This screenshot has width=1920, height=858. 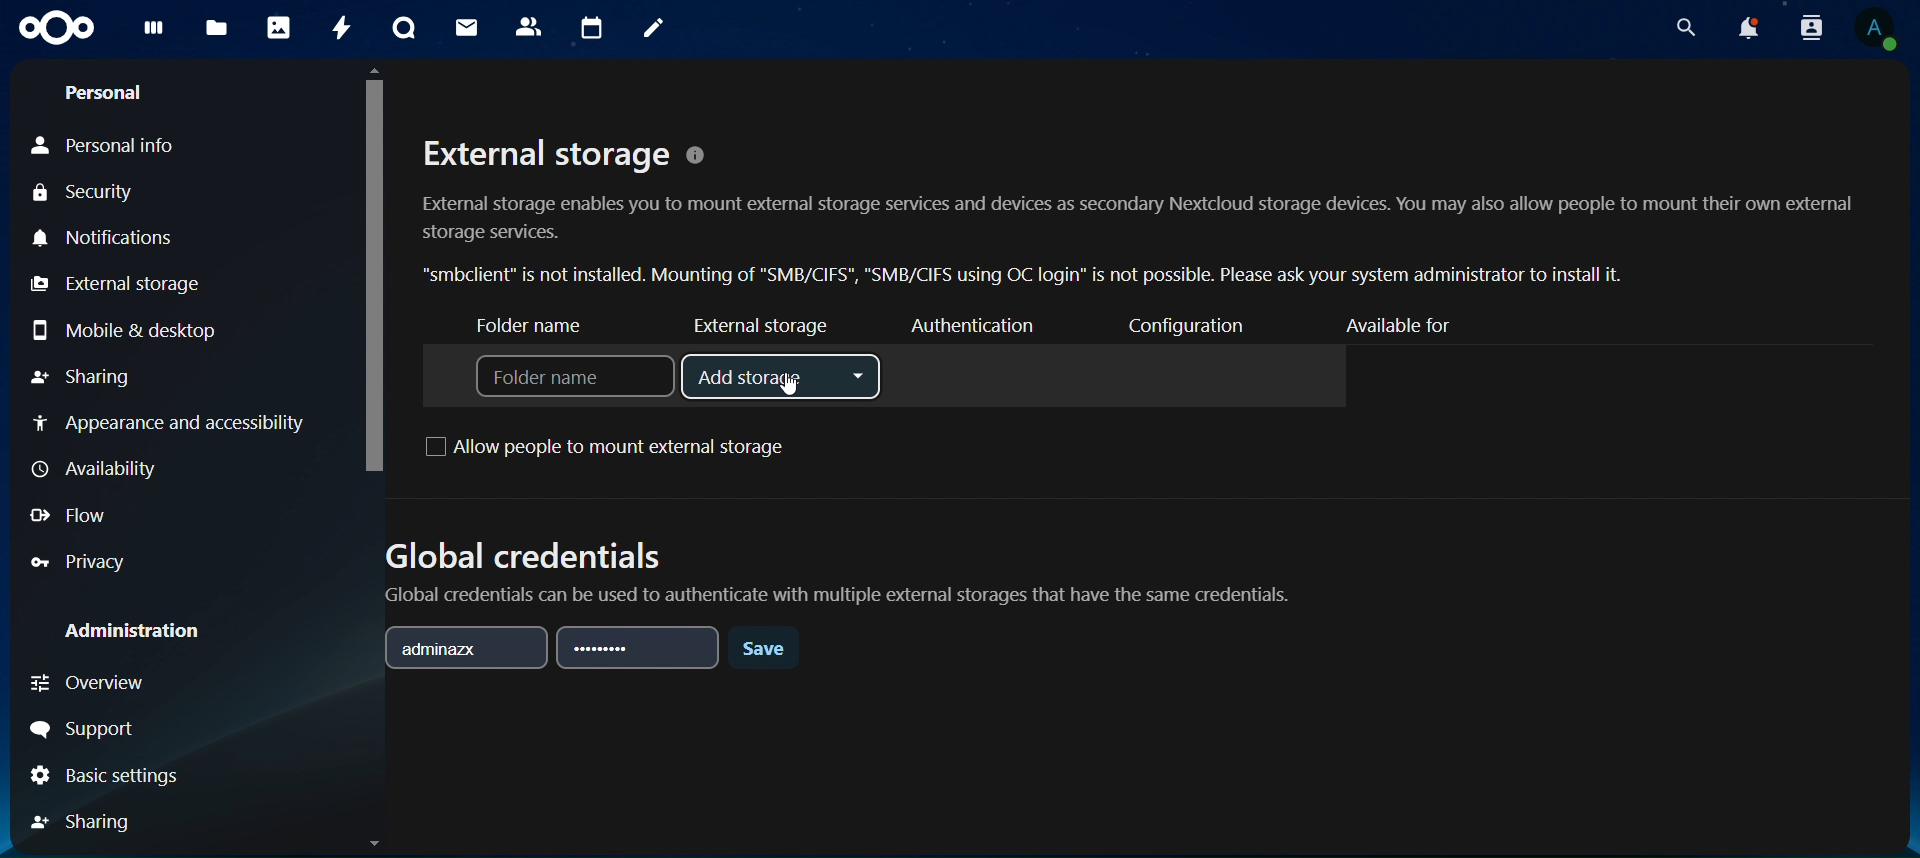 I want to click on administration, so click(x=134, y=633).